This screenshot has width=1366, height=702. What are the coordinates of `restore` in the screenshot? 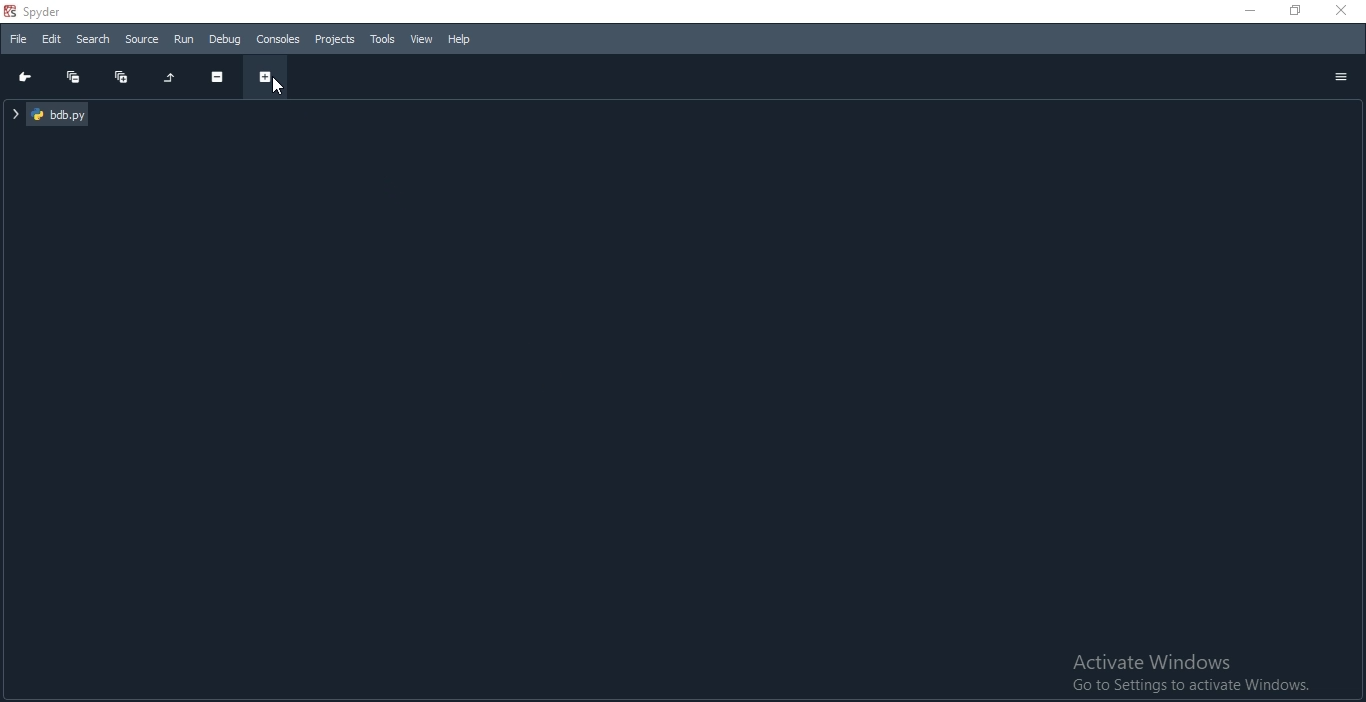 It's located at (1291, 14).